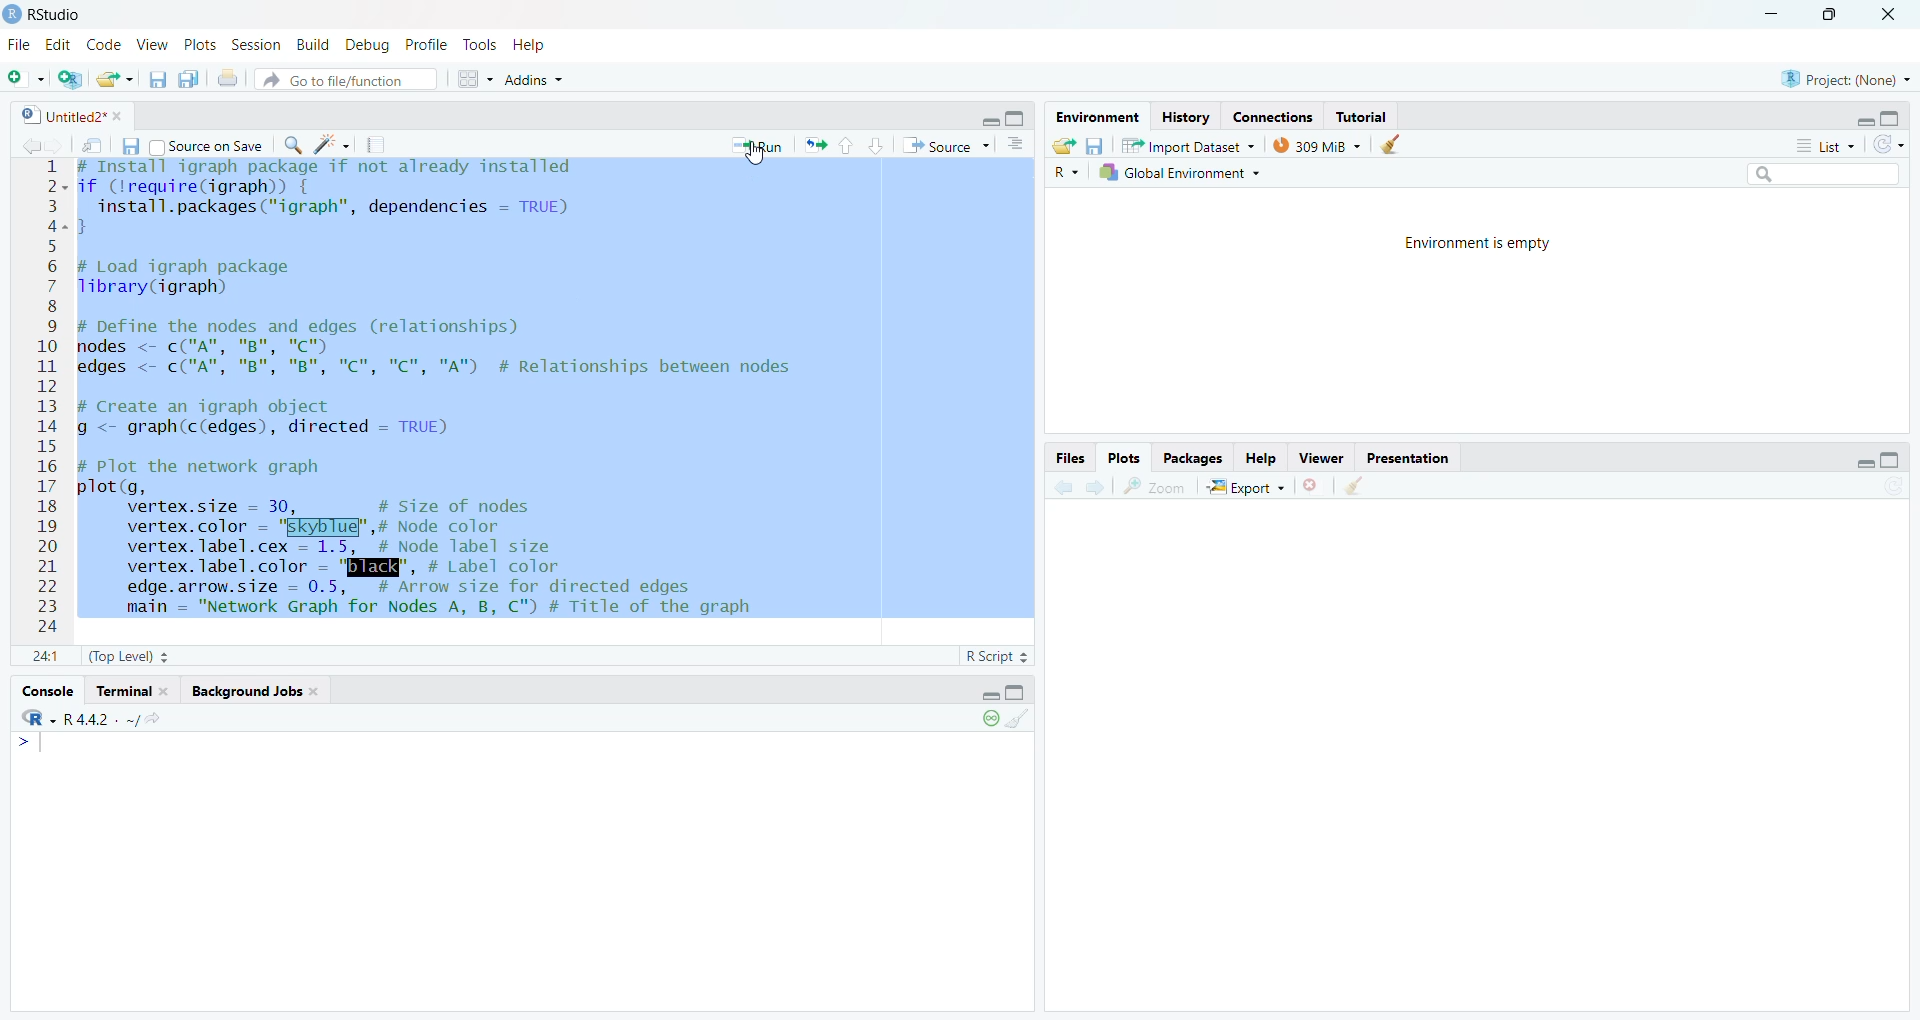 This screenshot has height=1020, width=1920. What do you see at coordinates (1476, 245) in the screenshot?
I see `Environment is empty` at bounding box center [1476, 245].